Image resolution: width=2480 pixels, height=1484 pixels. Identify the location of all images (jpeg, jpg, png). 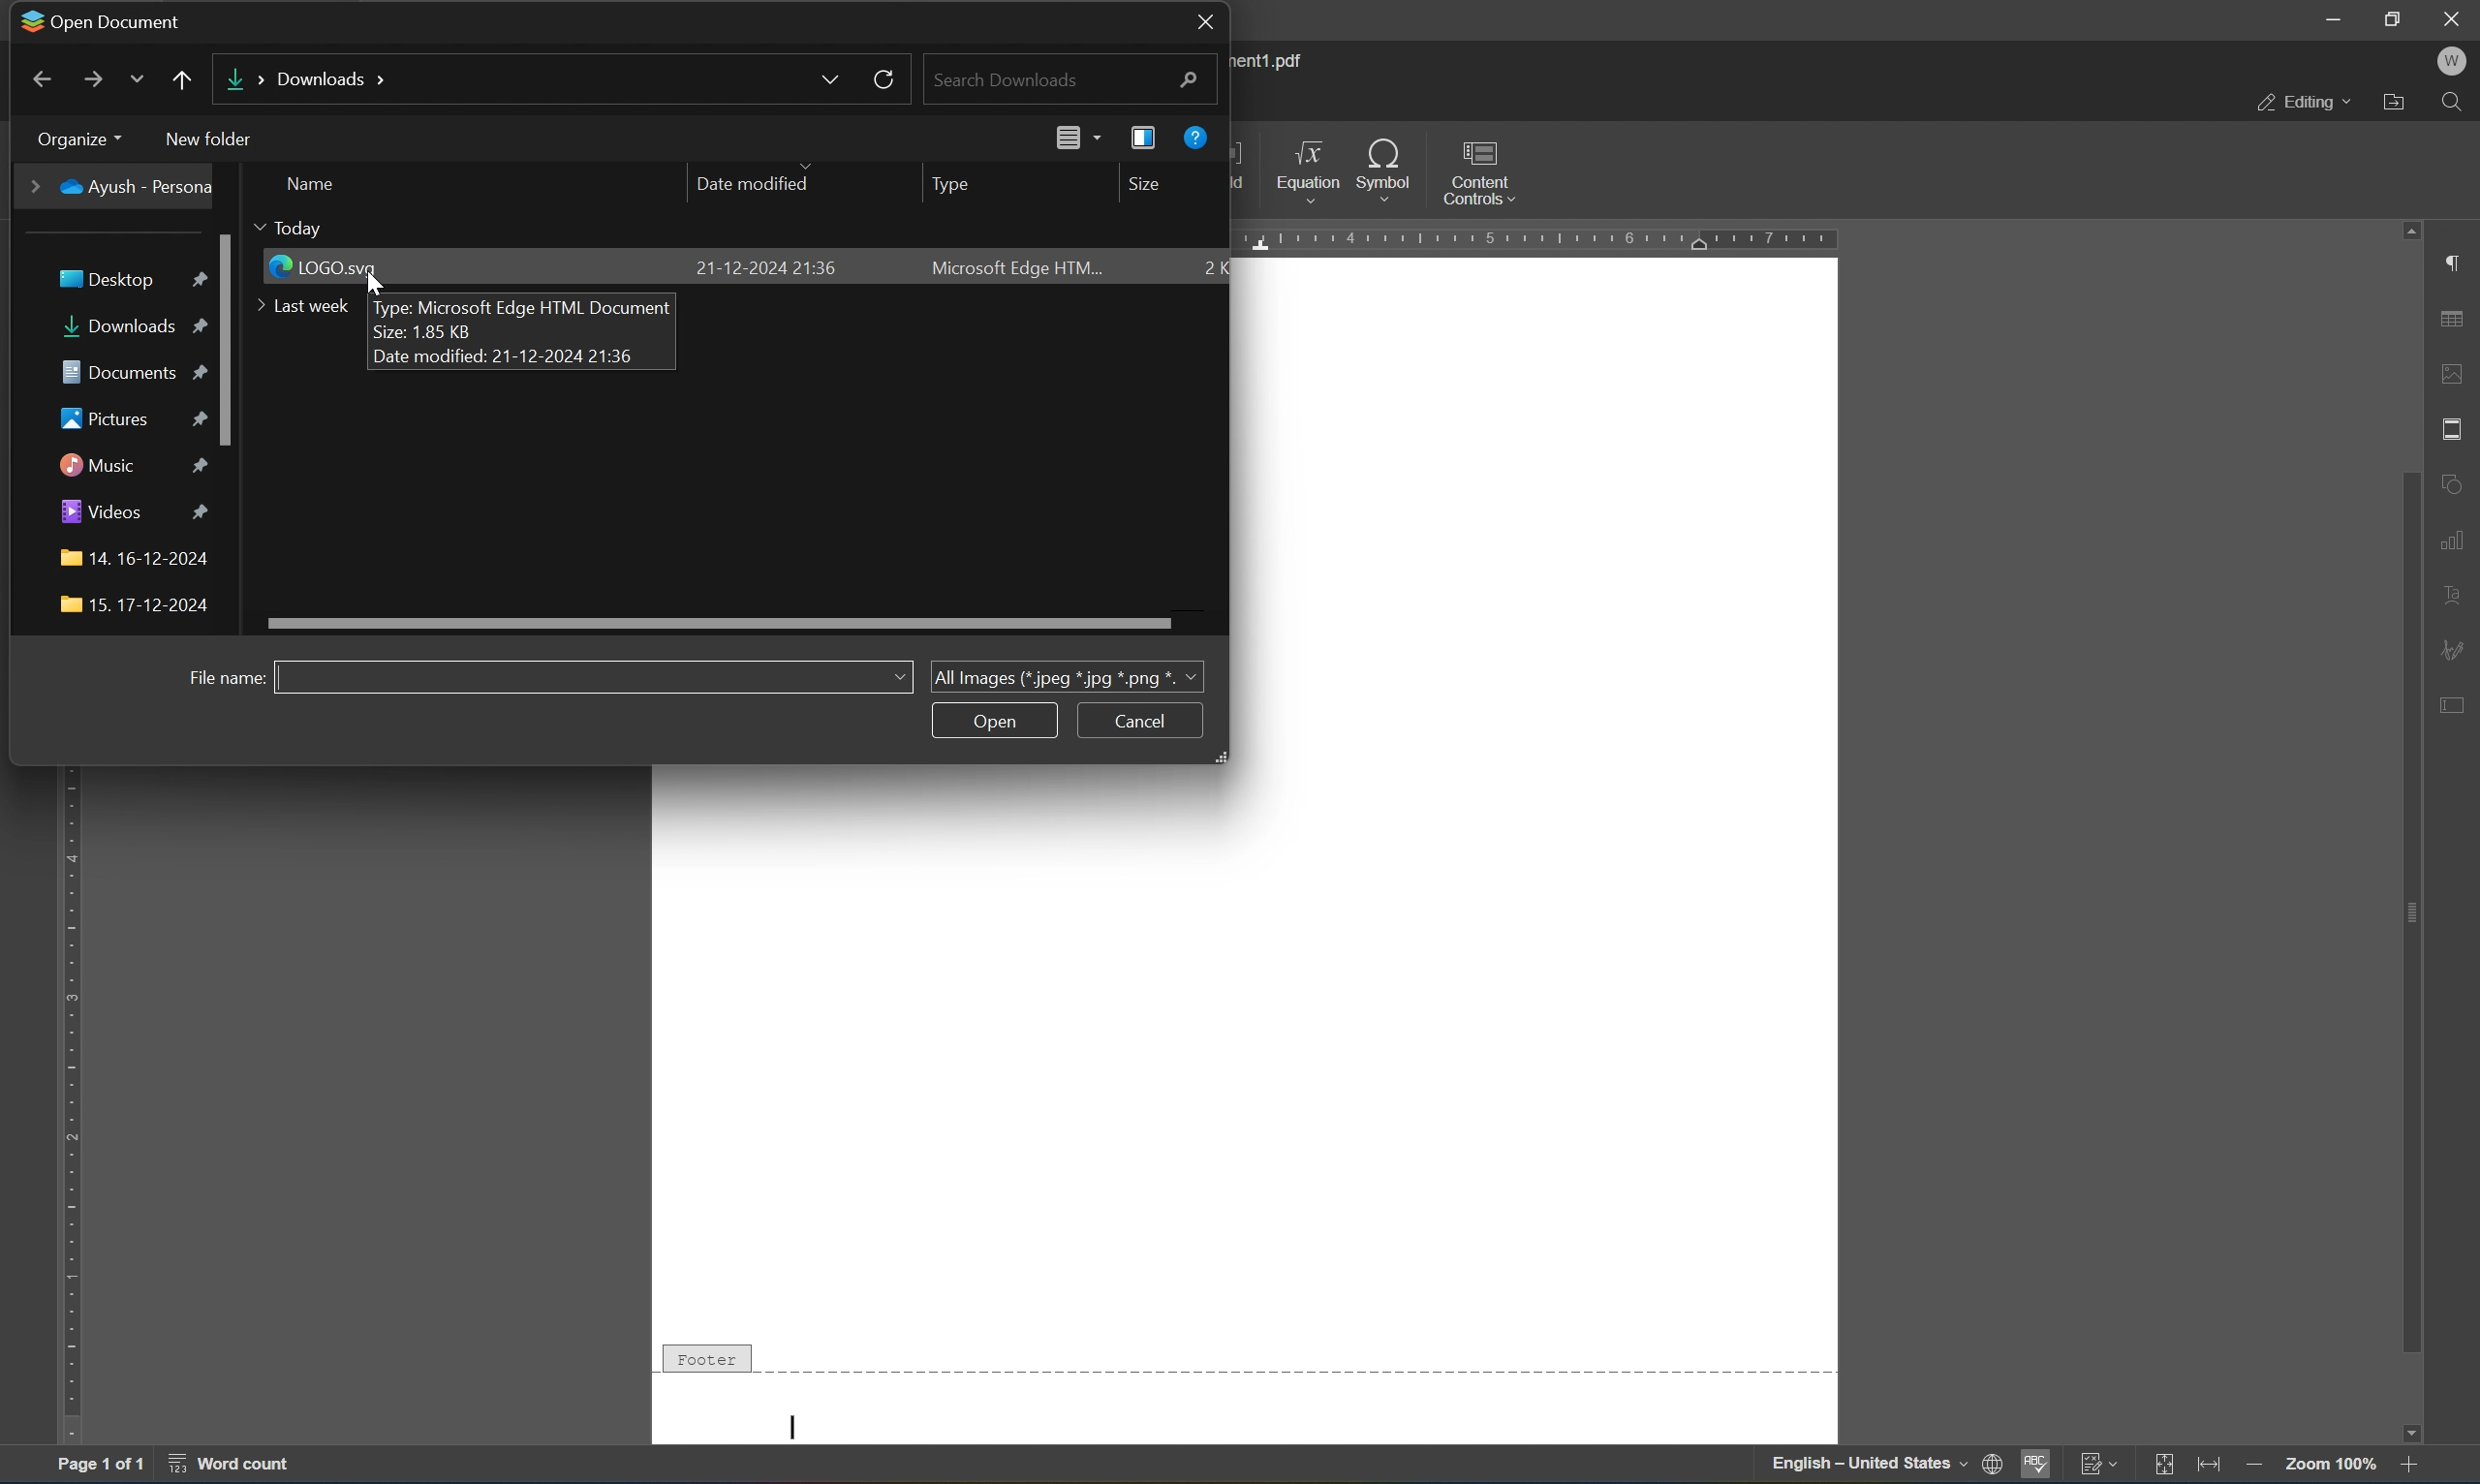
(1067, 675).